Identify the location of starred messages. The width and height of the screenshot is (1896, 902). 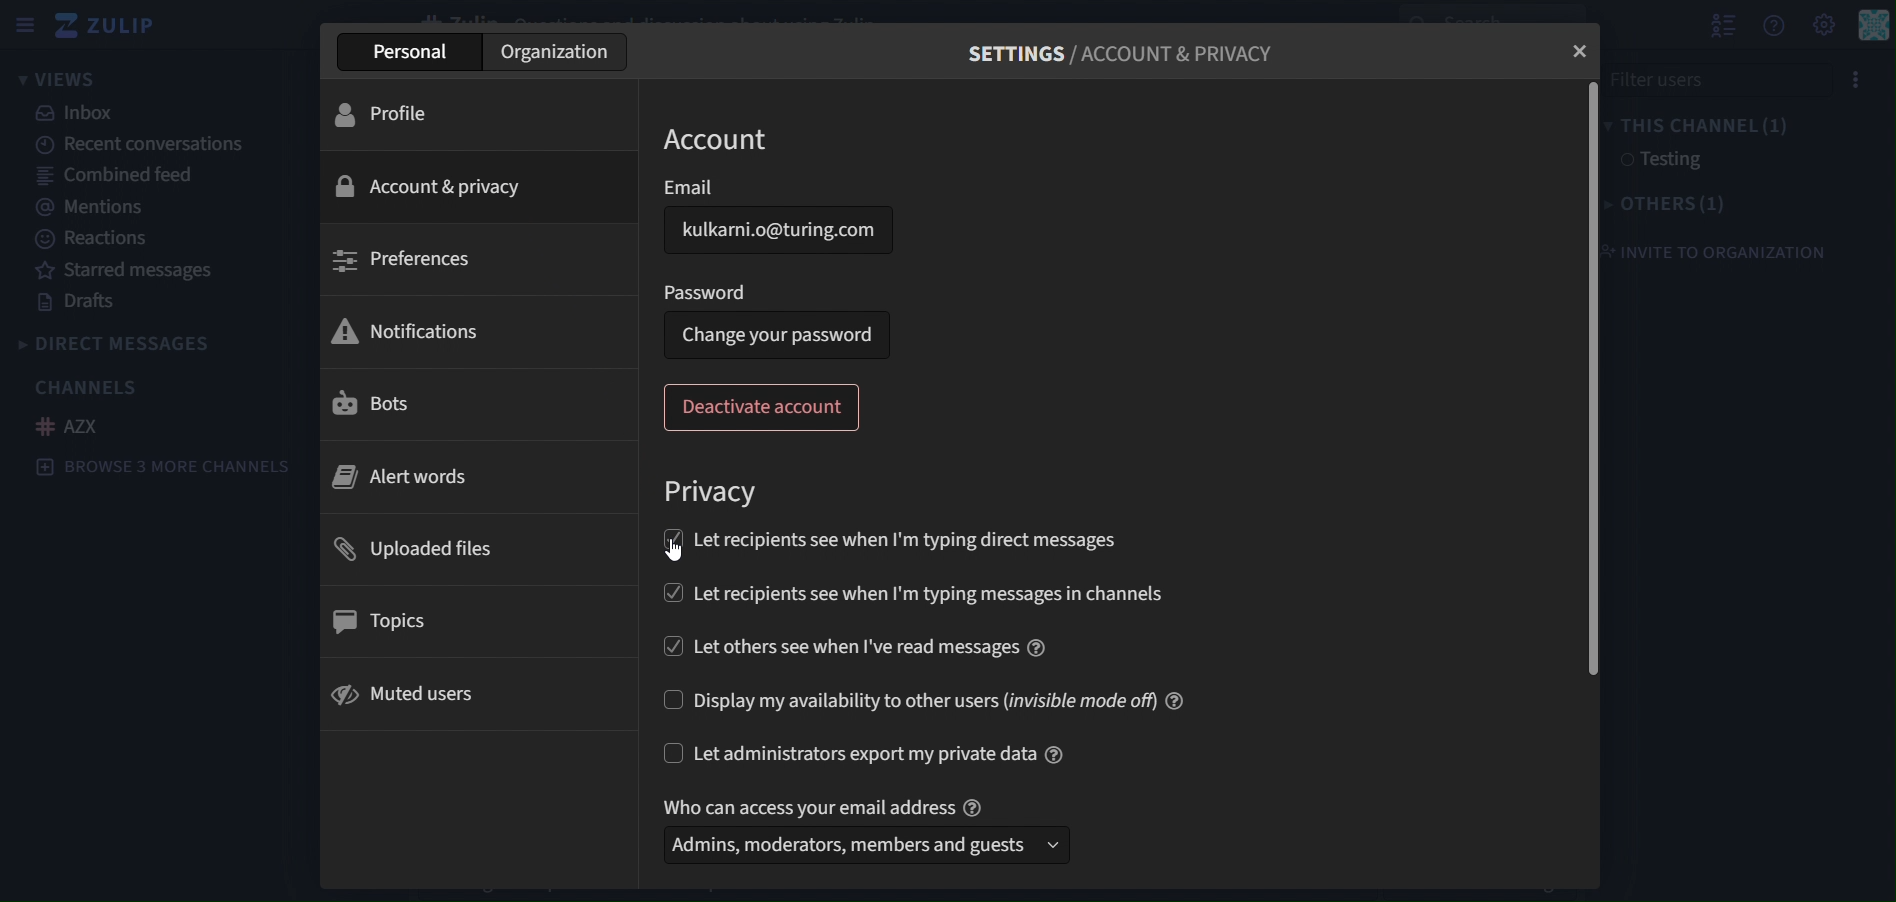
(147, 271).